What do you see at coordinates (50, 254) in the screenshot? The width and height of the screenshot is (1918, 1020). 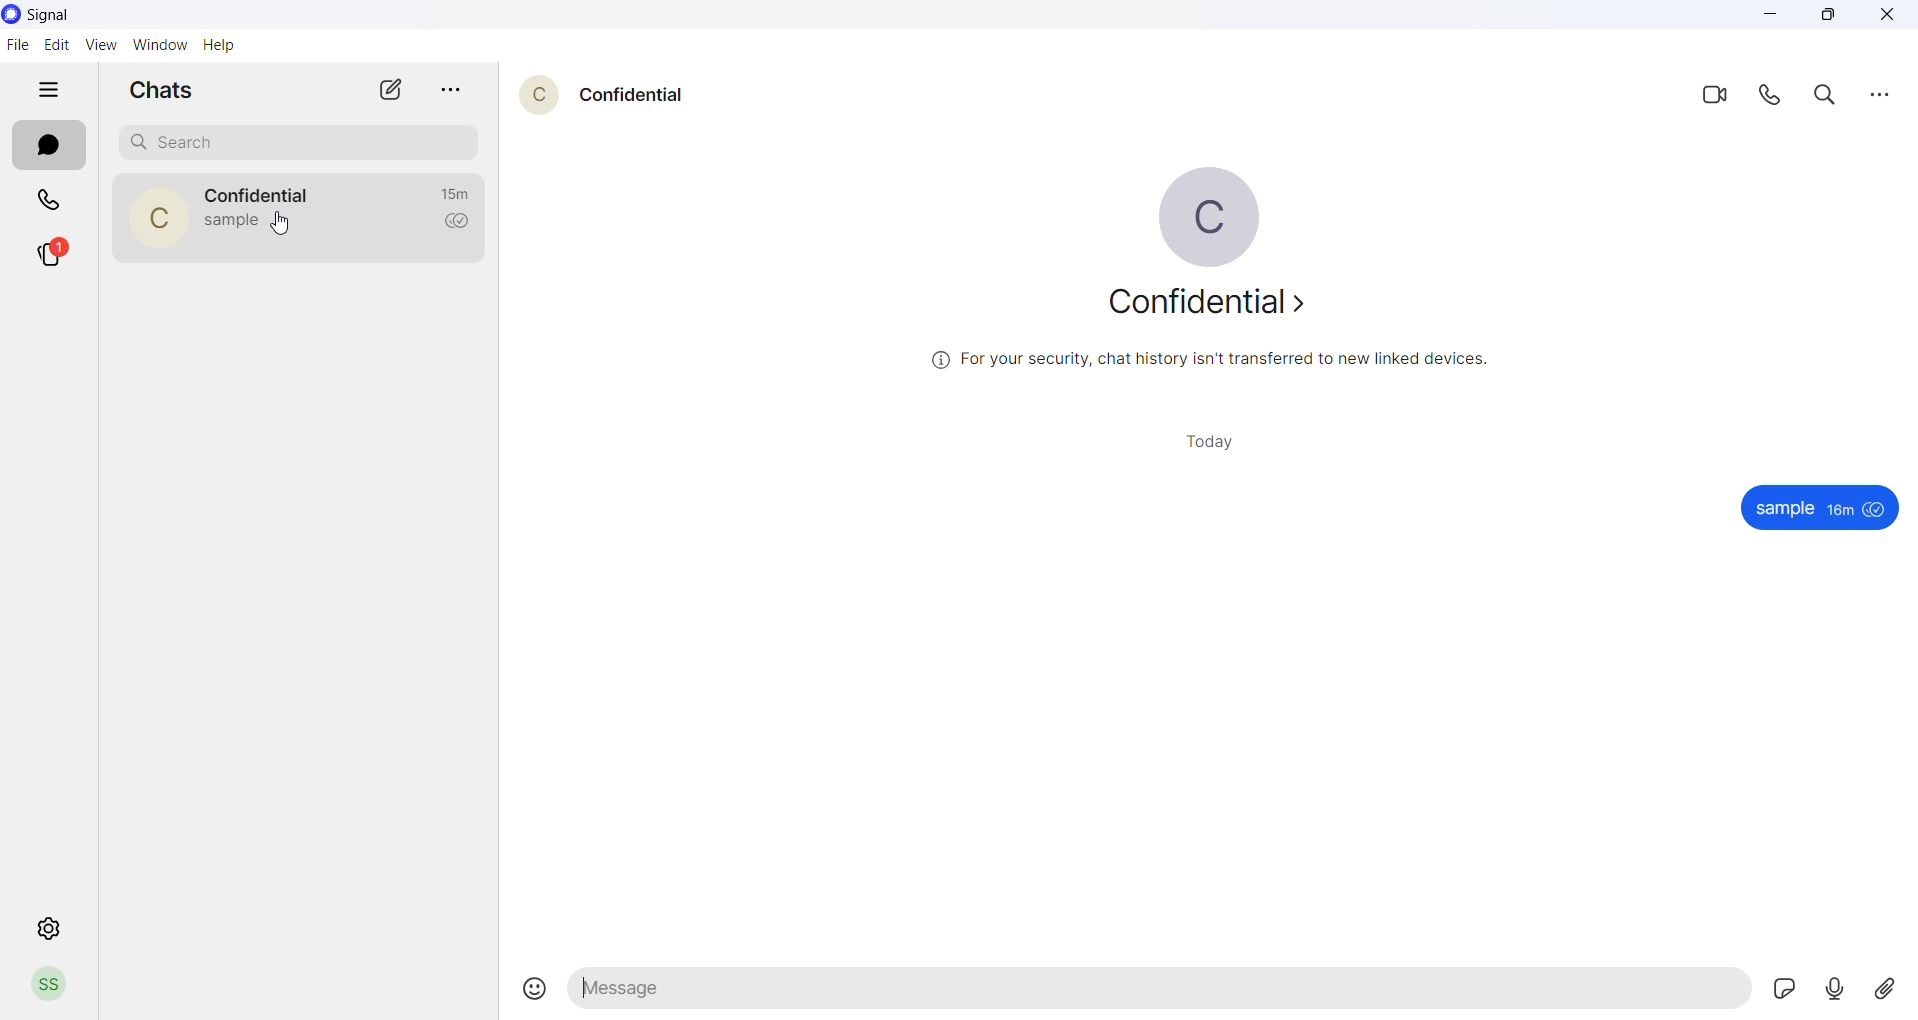 I see `stories` at bounding box center [50, 254].